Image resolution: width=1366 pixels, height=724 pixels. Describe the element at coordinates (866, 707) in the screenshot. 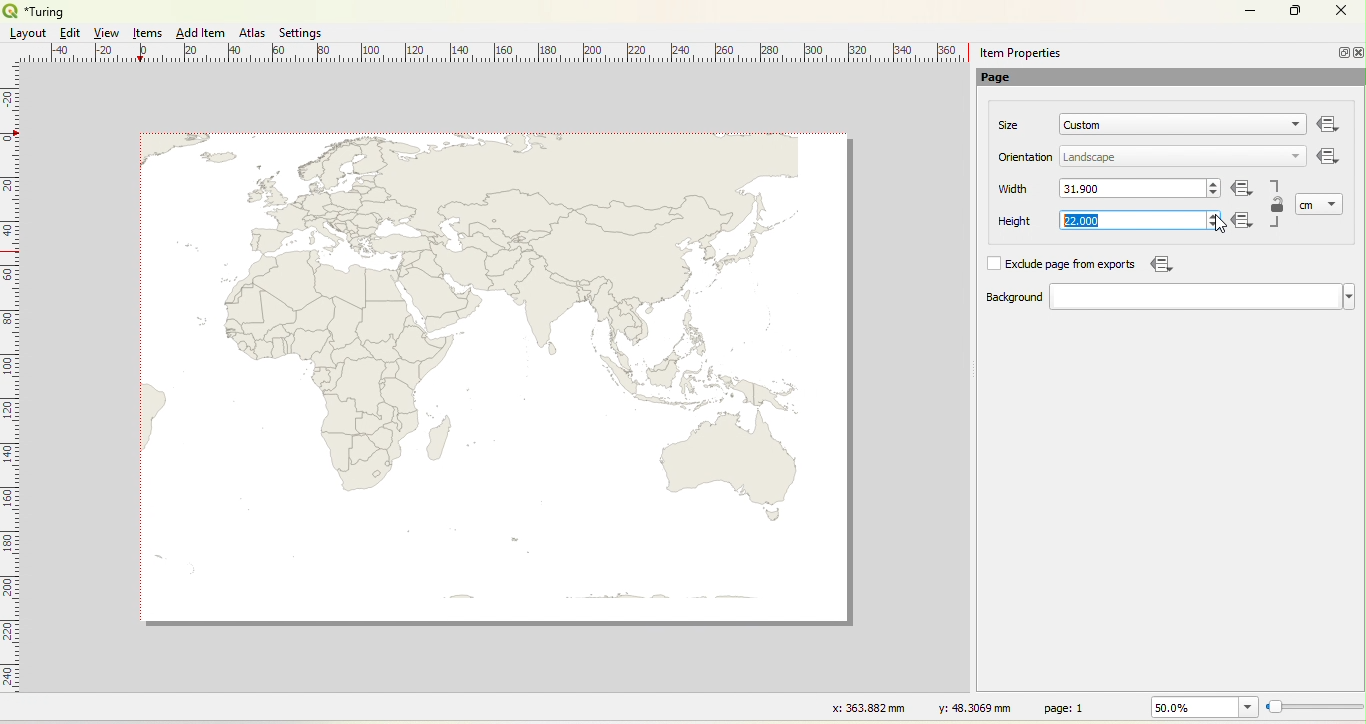

I see `x: 363.882 mm` at that location.